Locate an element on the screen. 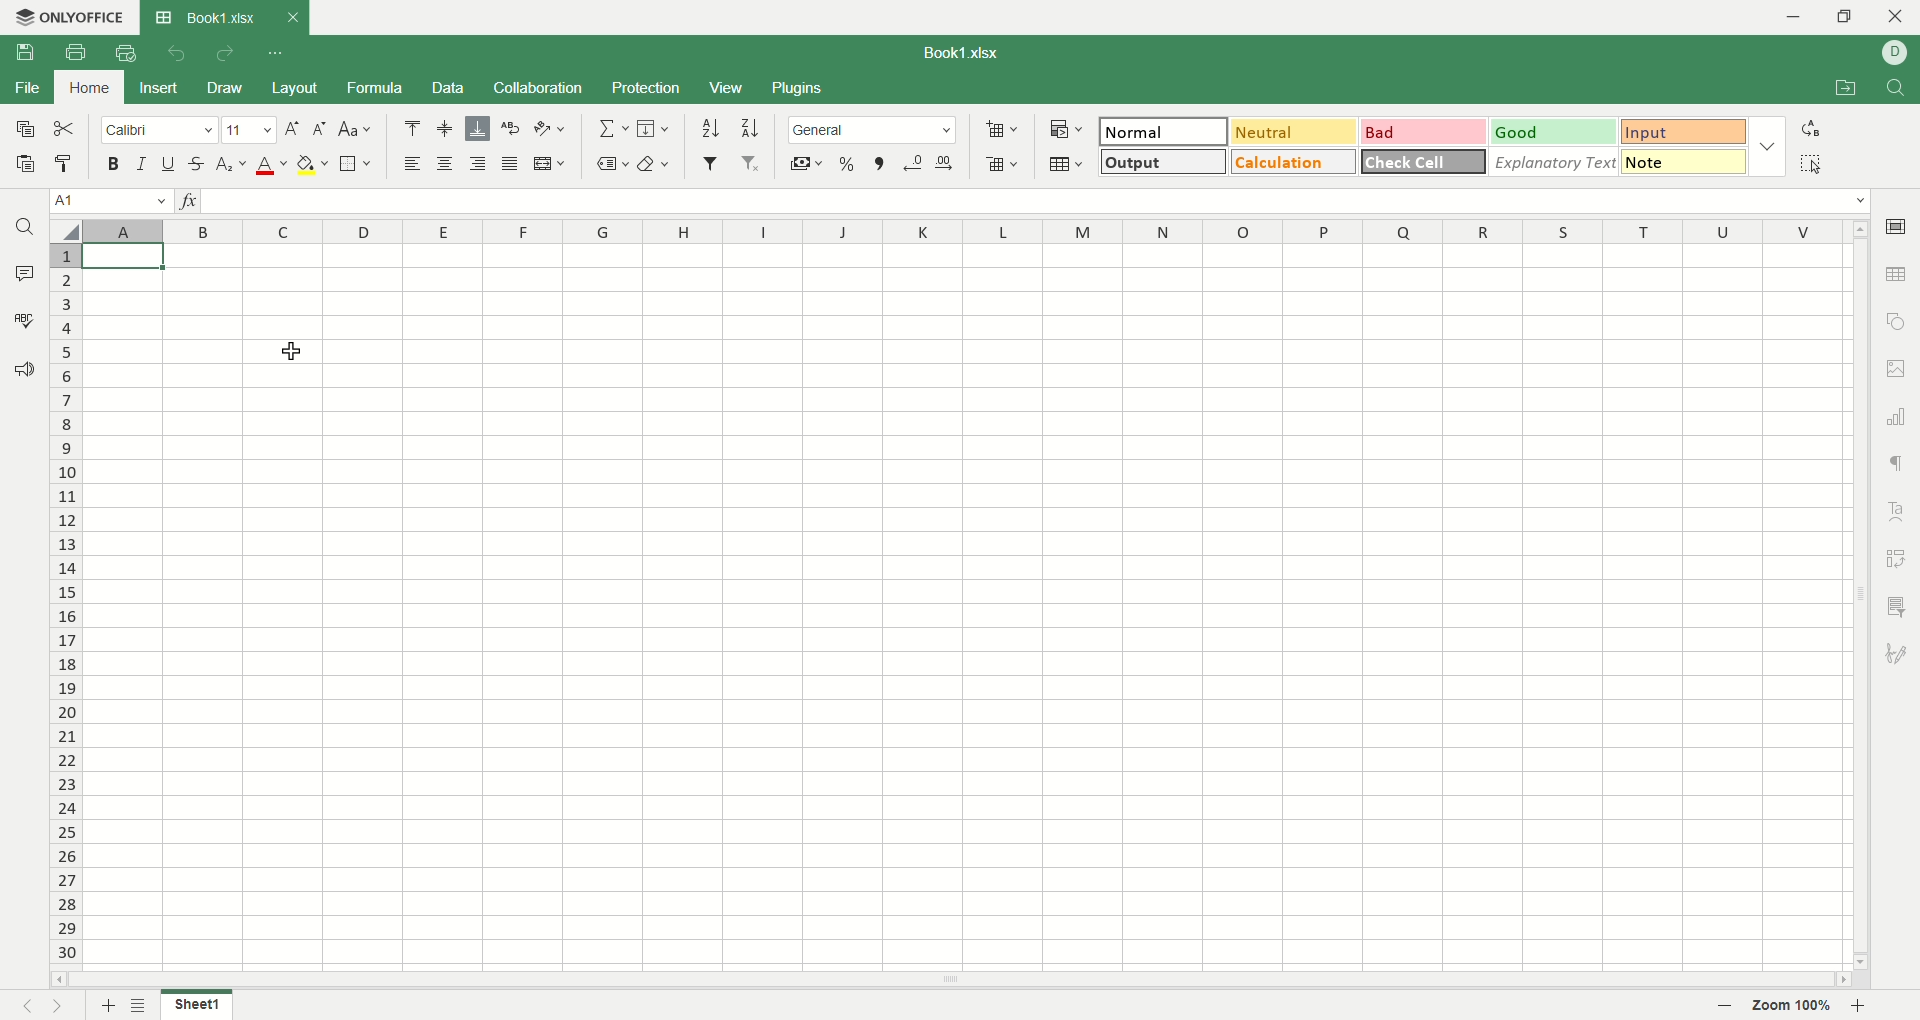 The height and width of the screenshot is (1020, 1920). next sheet is located at coordinates (64, 1006).